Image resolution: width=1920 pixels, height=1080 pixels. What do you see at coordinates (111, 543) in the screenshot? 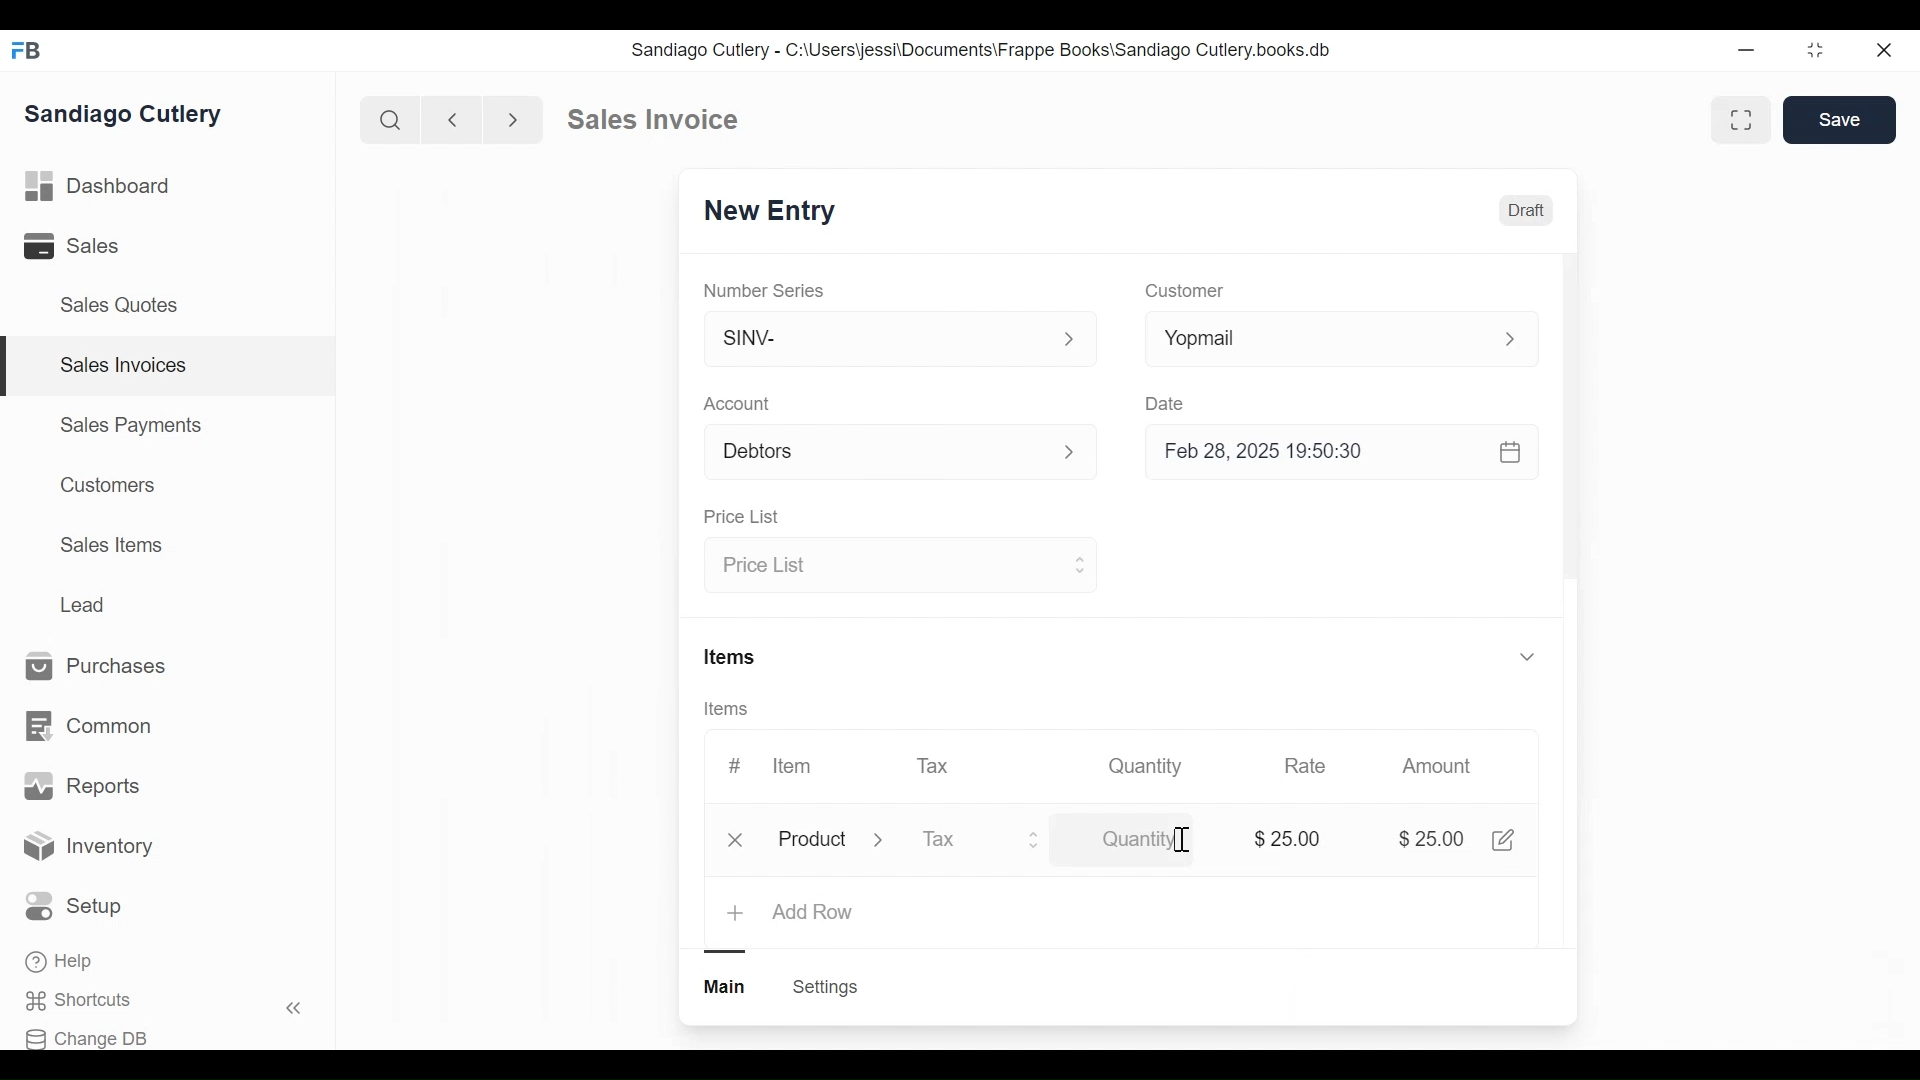
I see `Sales Items` at bounding box center [111, 543].